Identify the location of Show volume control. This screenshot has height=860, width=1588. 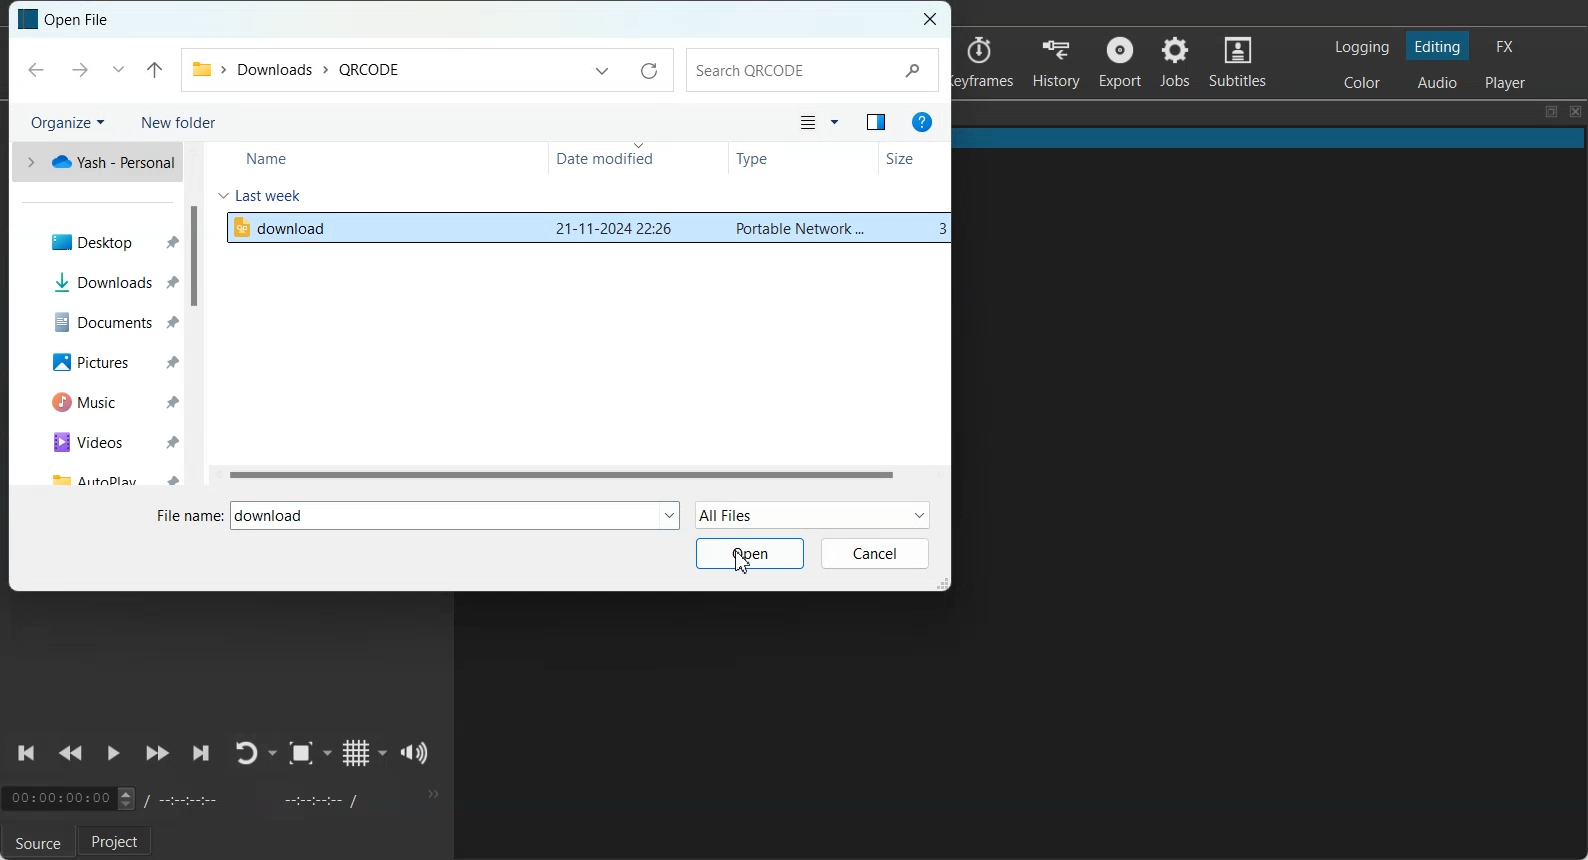
(415, 753).